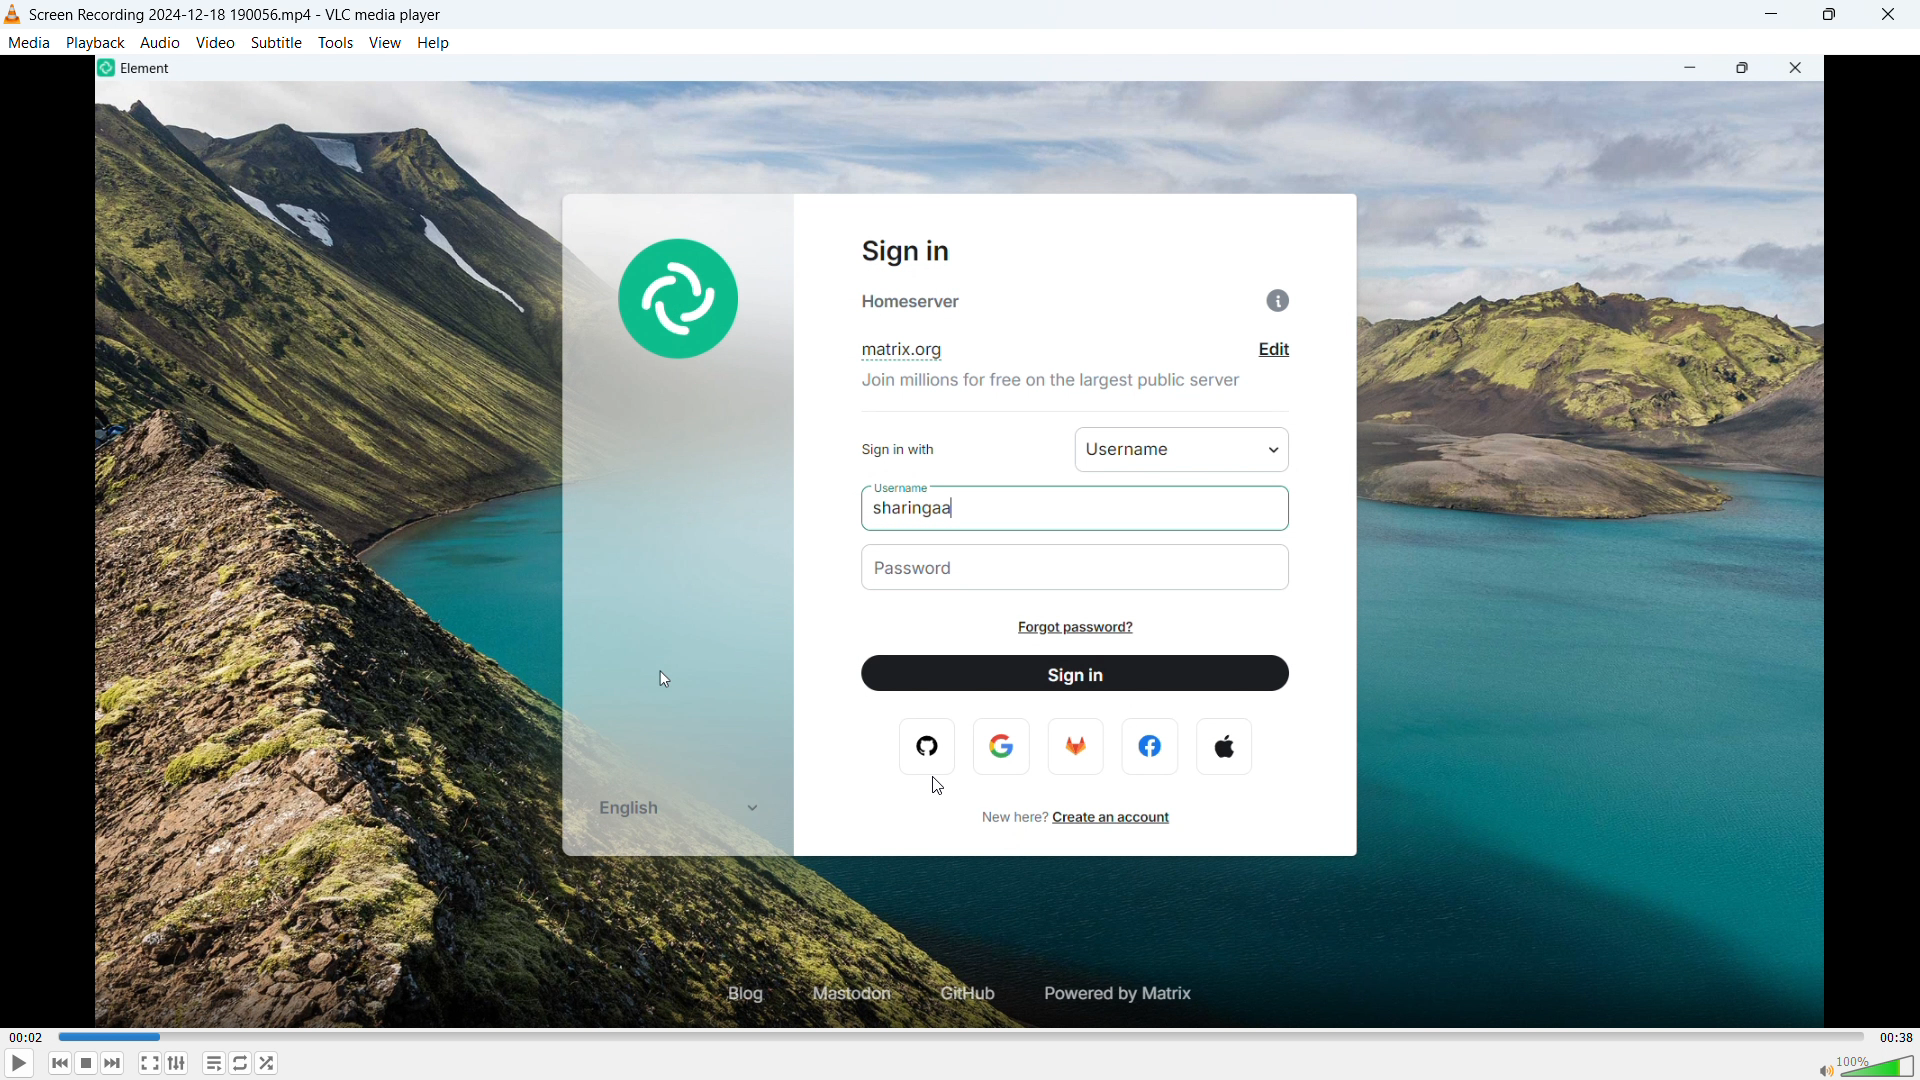 This screenshot has height=1080, width=1920. I want to click on toggle playlist, so click(213, 1062).